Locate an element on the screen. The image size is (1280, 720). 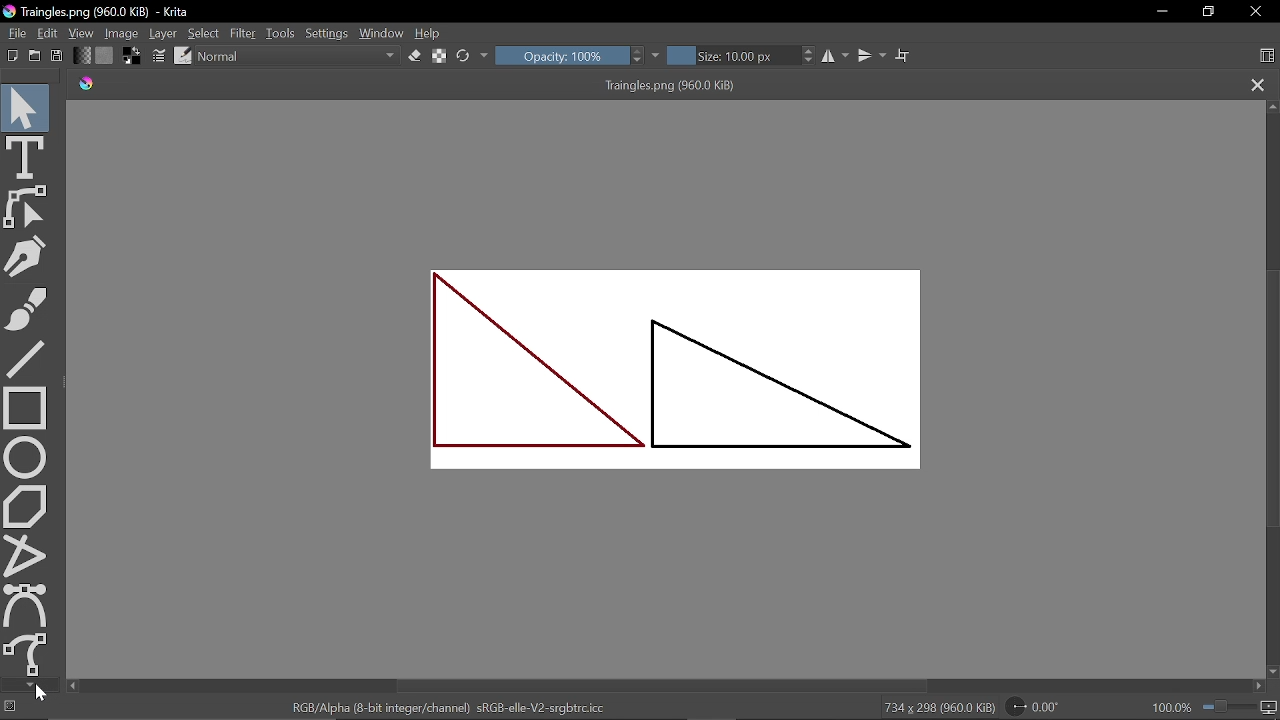
"RGB/Alpha (8-bit integer/channel) sRGB-elle-V2-srgbtrc.icc is located at coordinates (448, 707).